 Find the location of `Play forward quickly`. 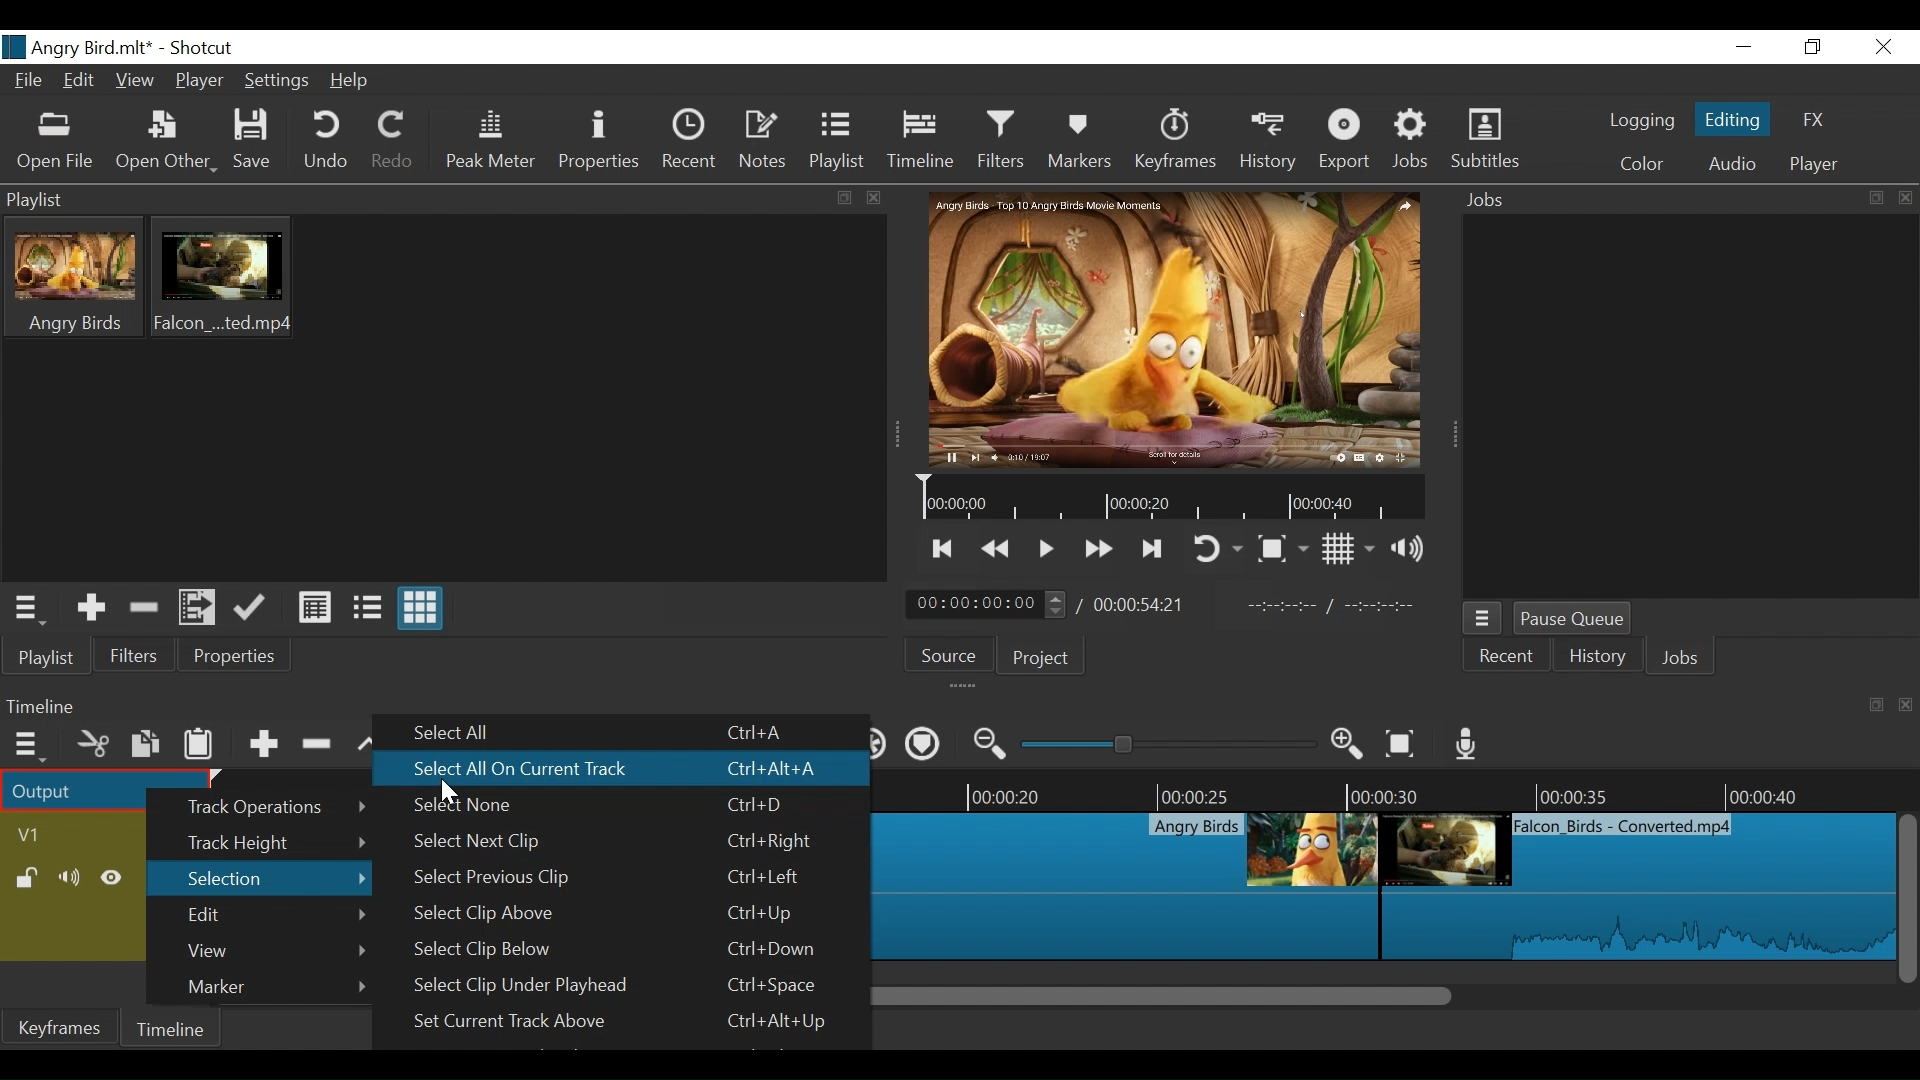

Play forward quickly is located at coordinates (1099, 547).